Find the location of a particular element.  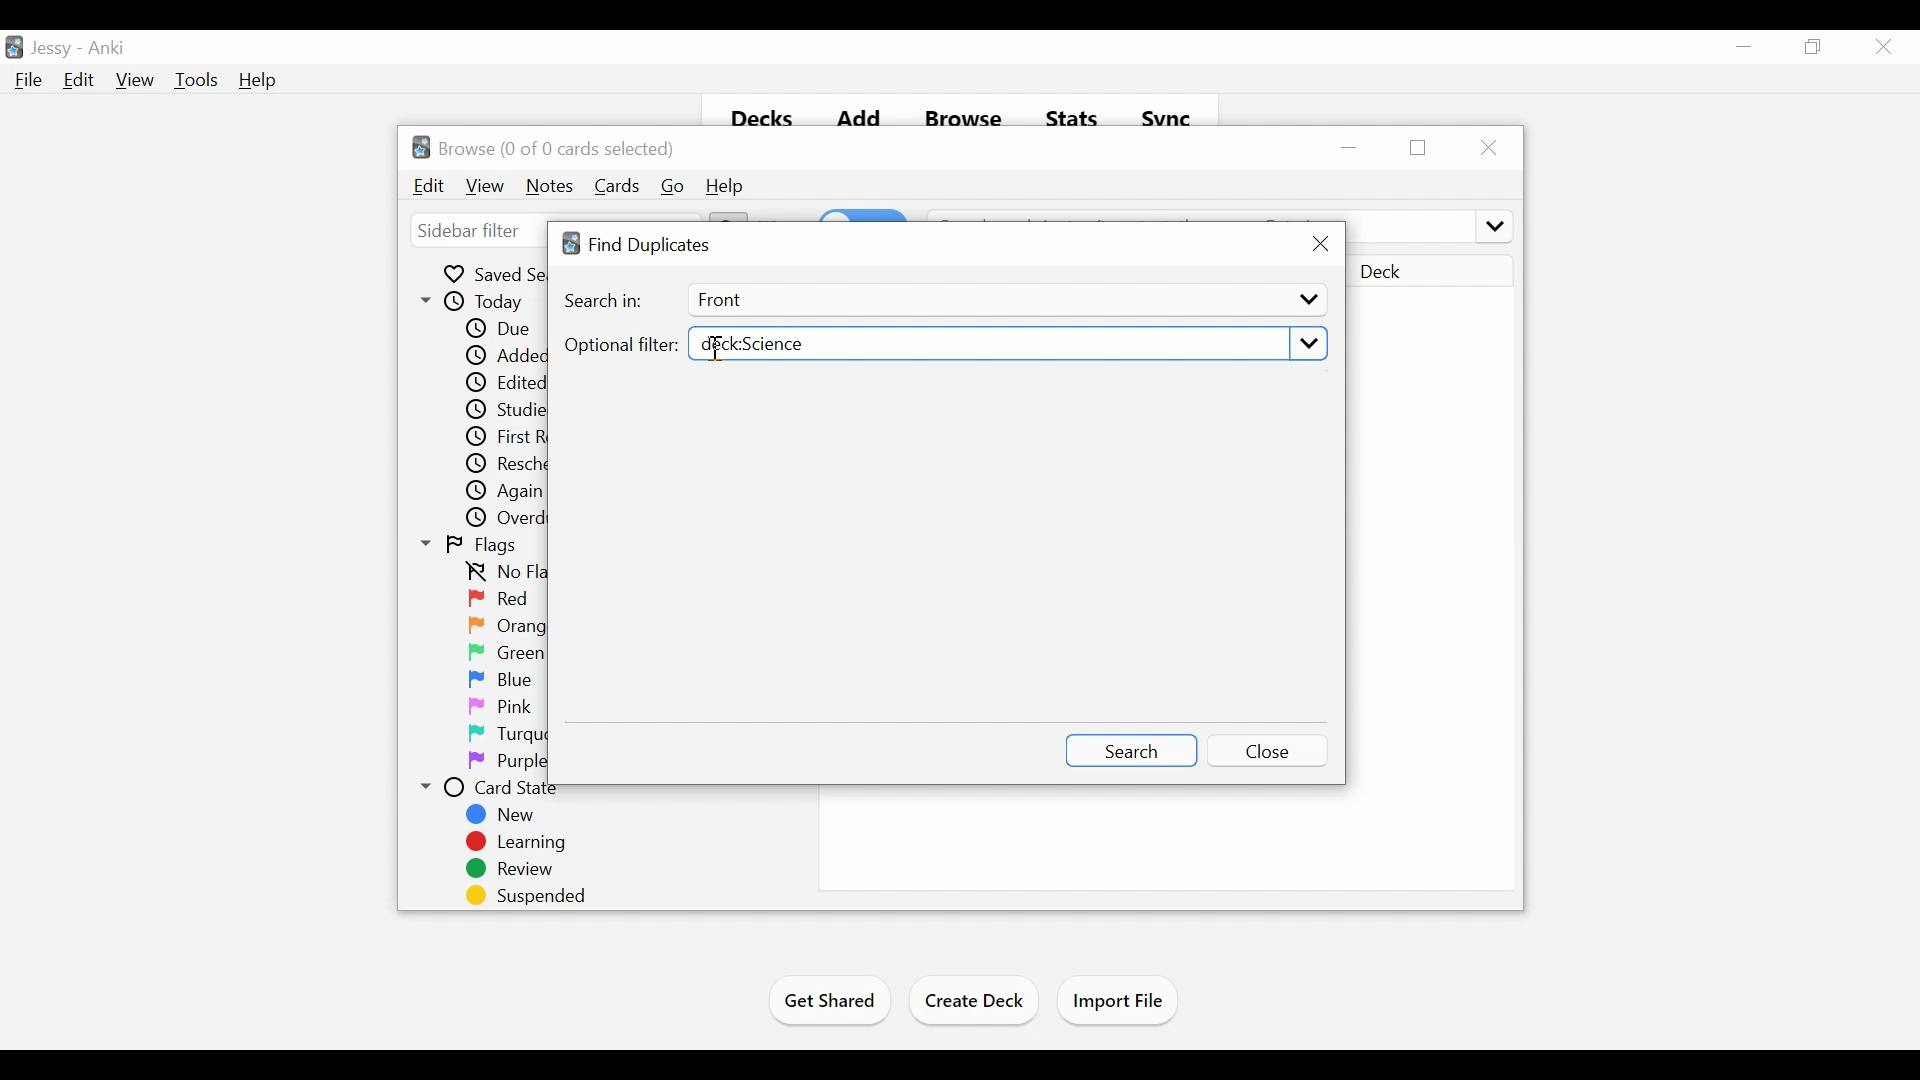

Overdue is located at coordinates (508, 519).